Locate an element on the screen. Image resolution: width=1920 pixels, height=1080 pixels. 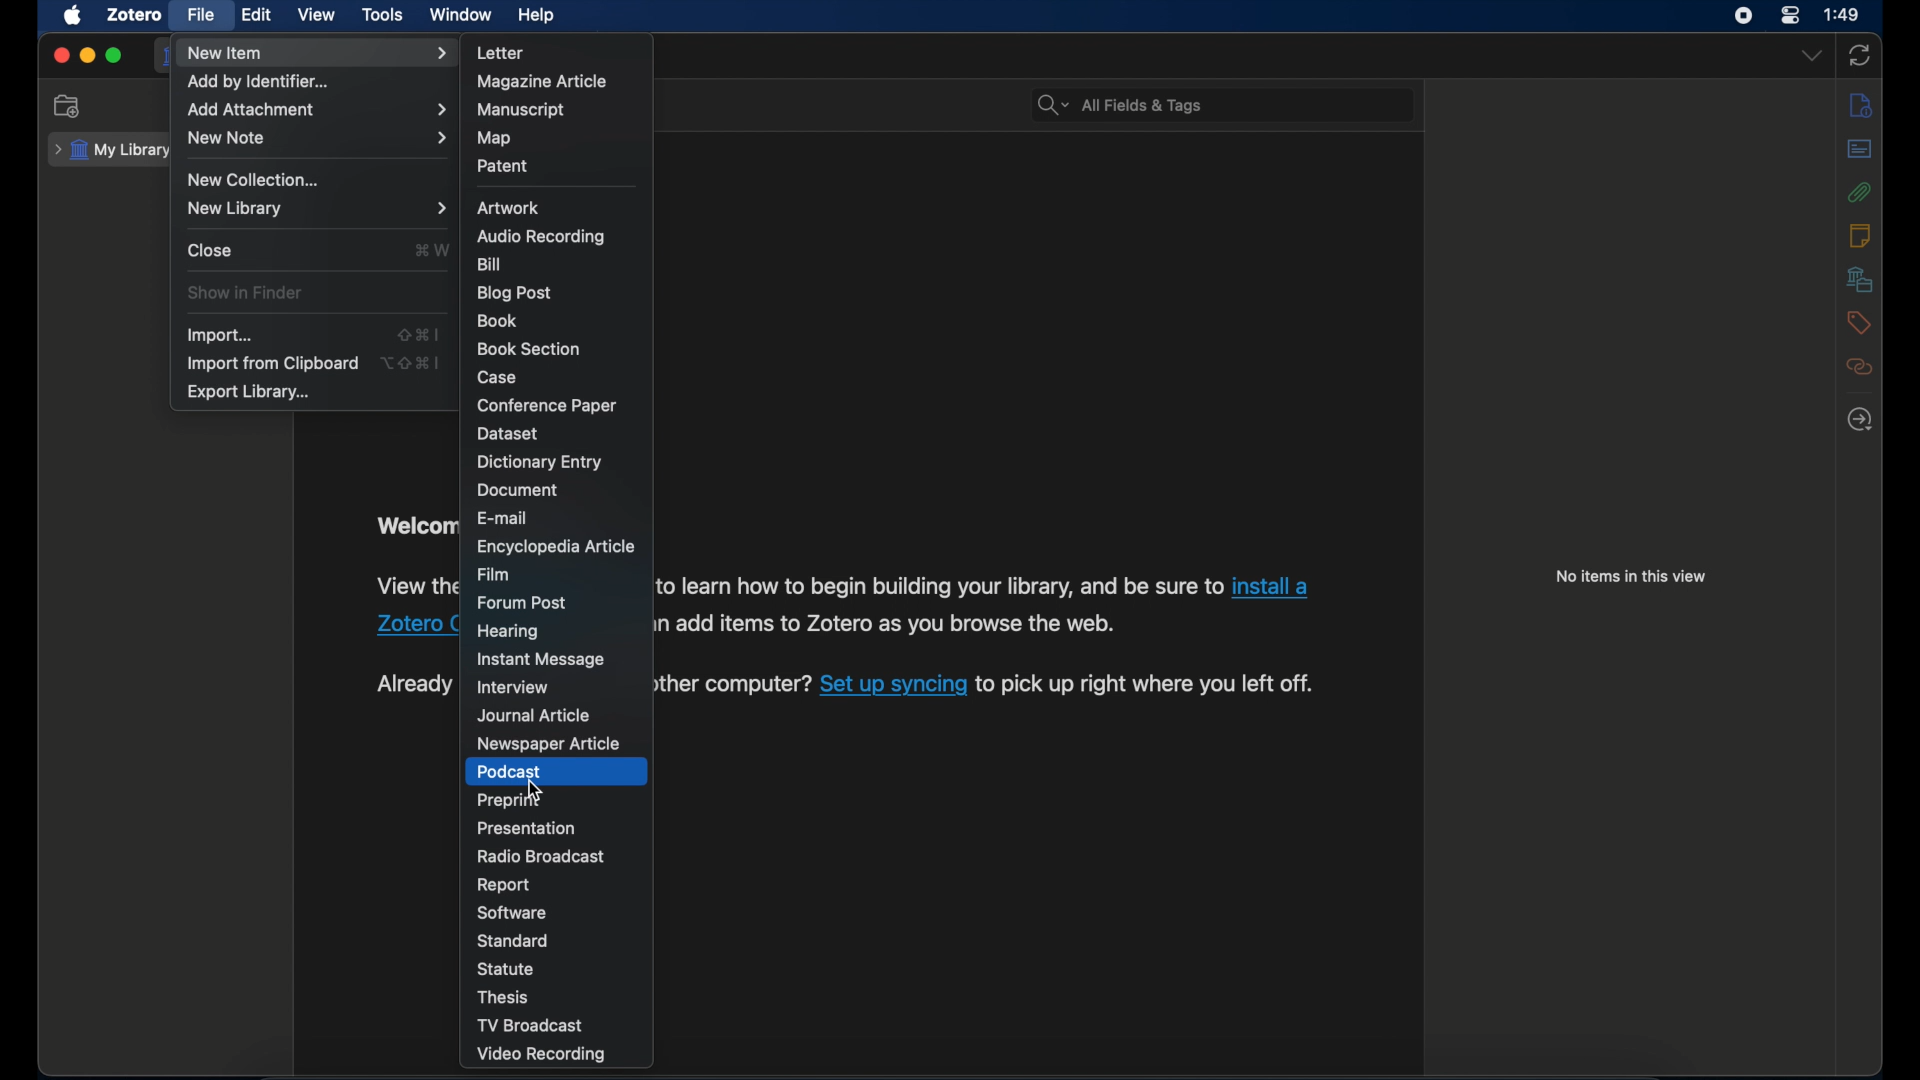
bill is located at coordinates (492, 265).